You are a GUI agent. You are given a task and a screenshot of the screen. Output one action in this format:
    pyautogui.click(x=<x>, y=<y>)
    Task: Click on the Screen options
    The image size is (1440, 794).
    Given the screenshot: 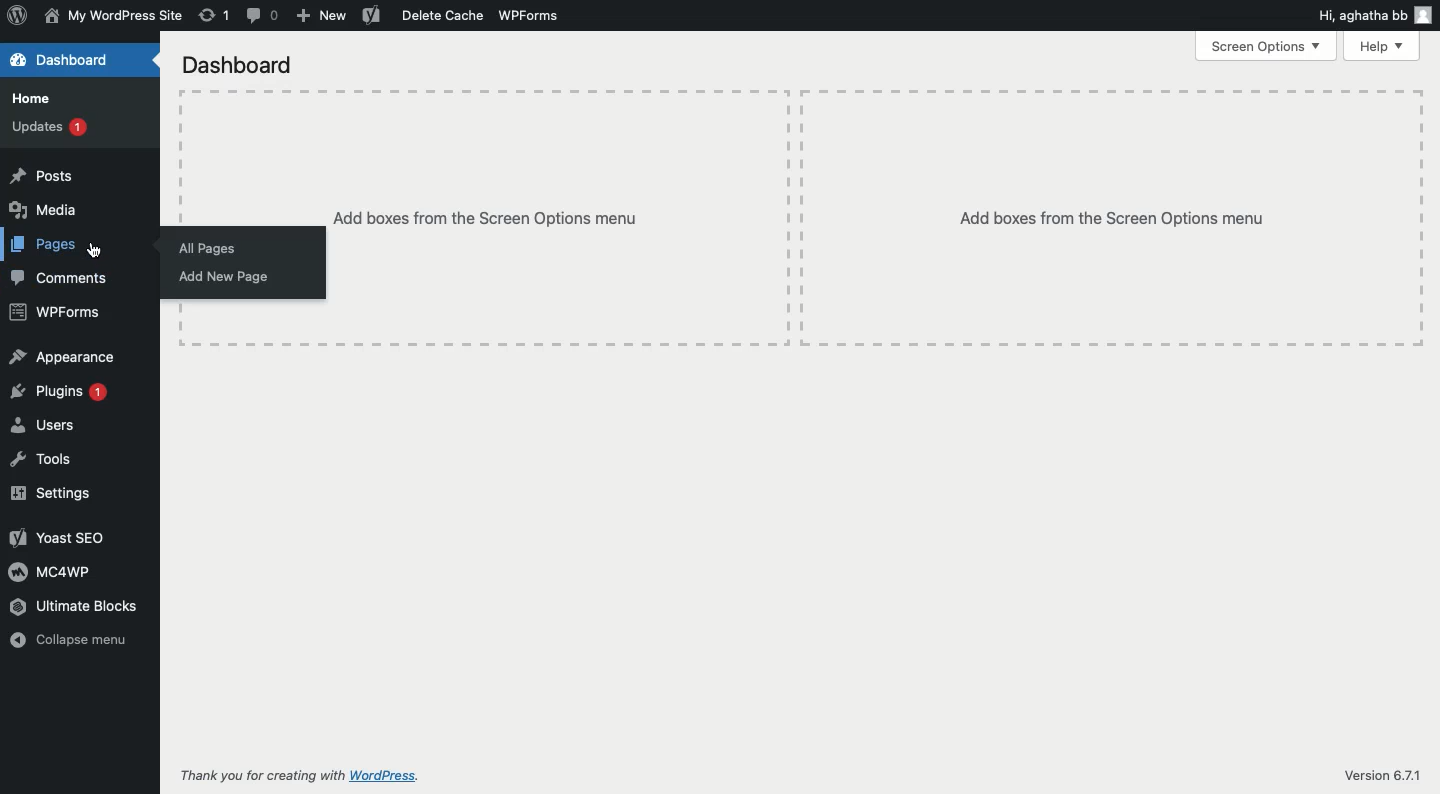 What is the action you would take?
    pyautogui.click(x=1268, y=46)
    